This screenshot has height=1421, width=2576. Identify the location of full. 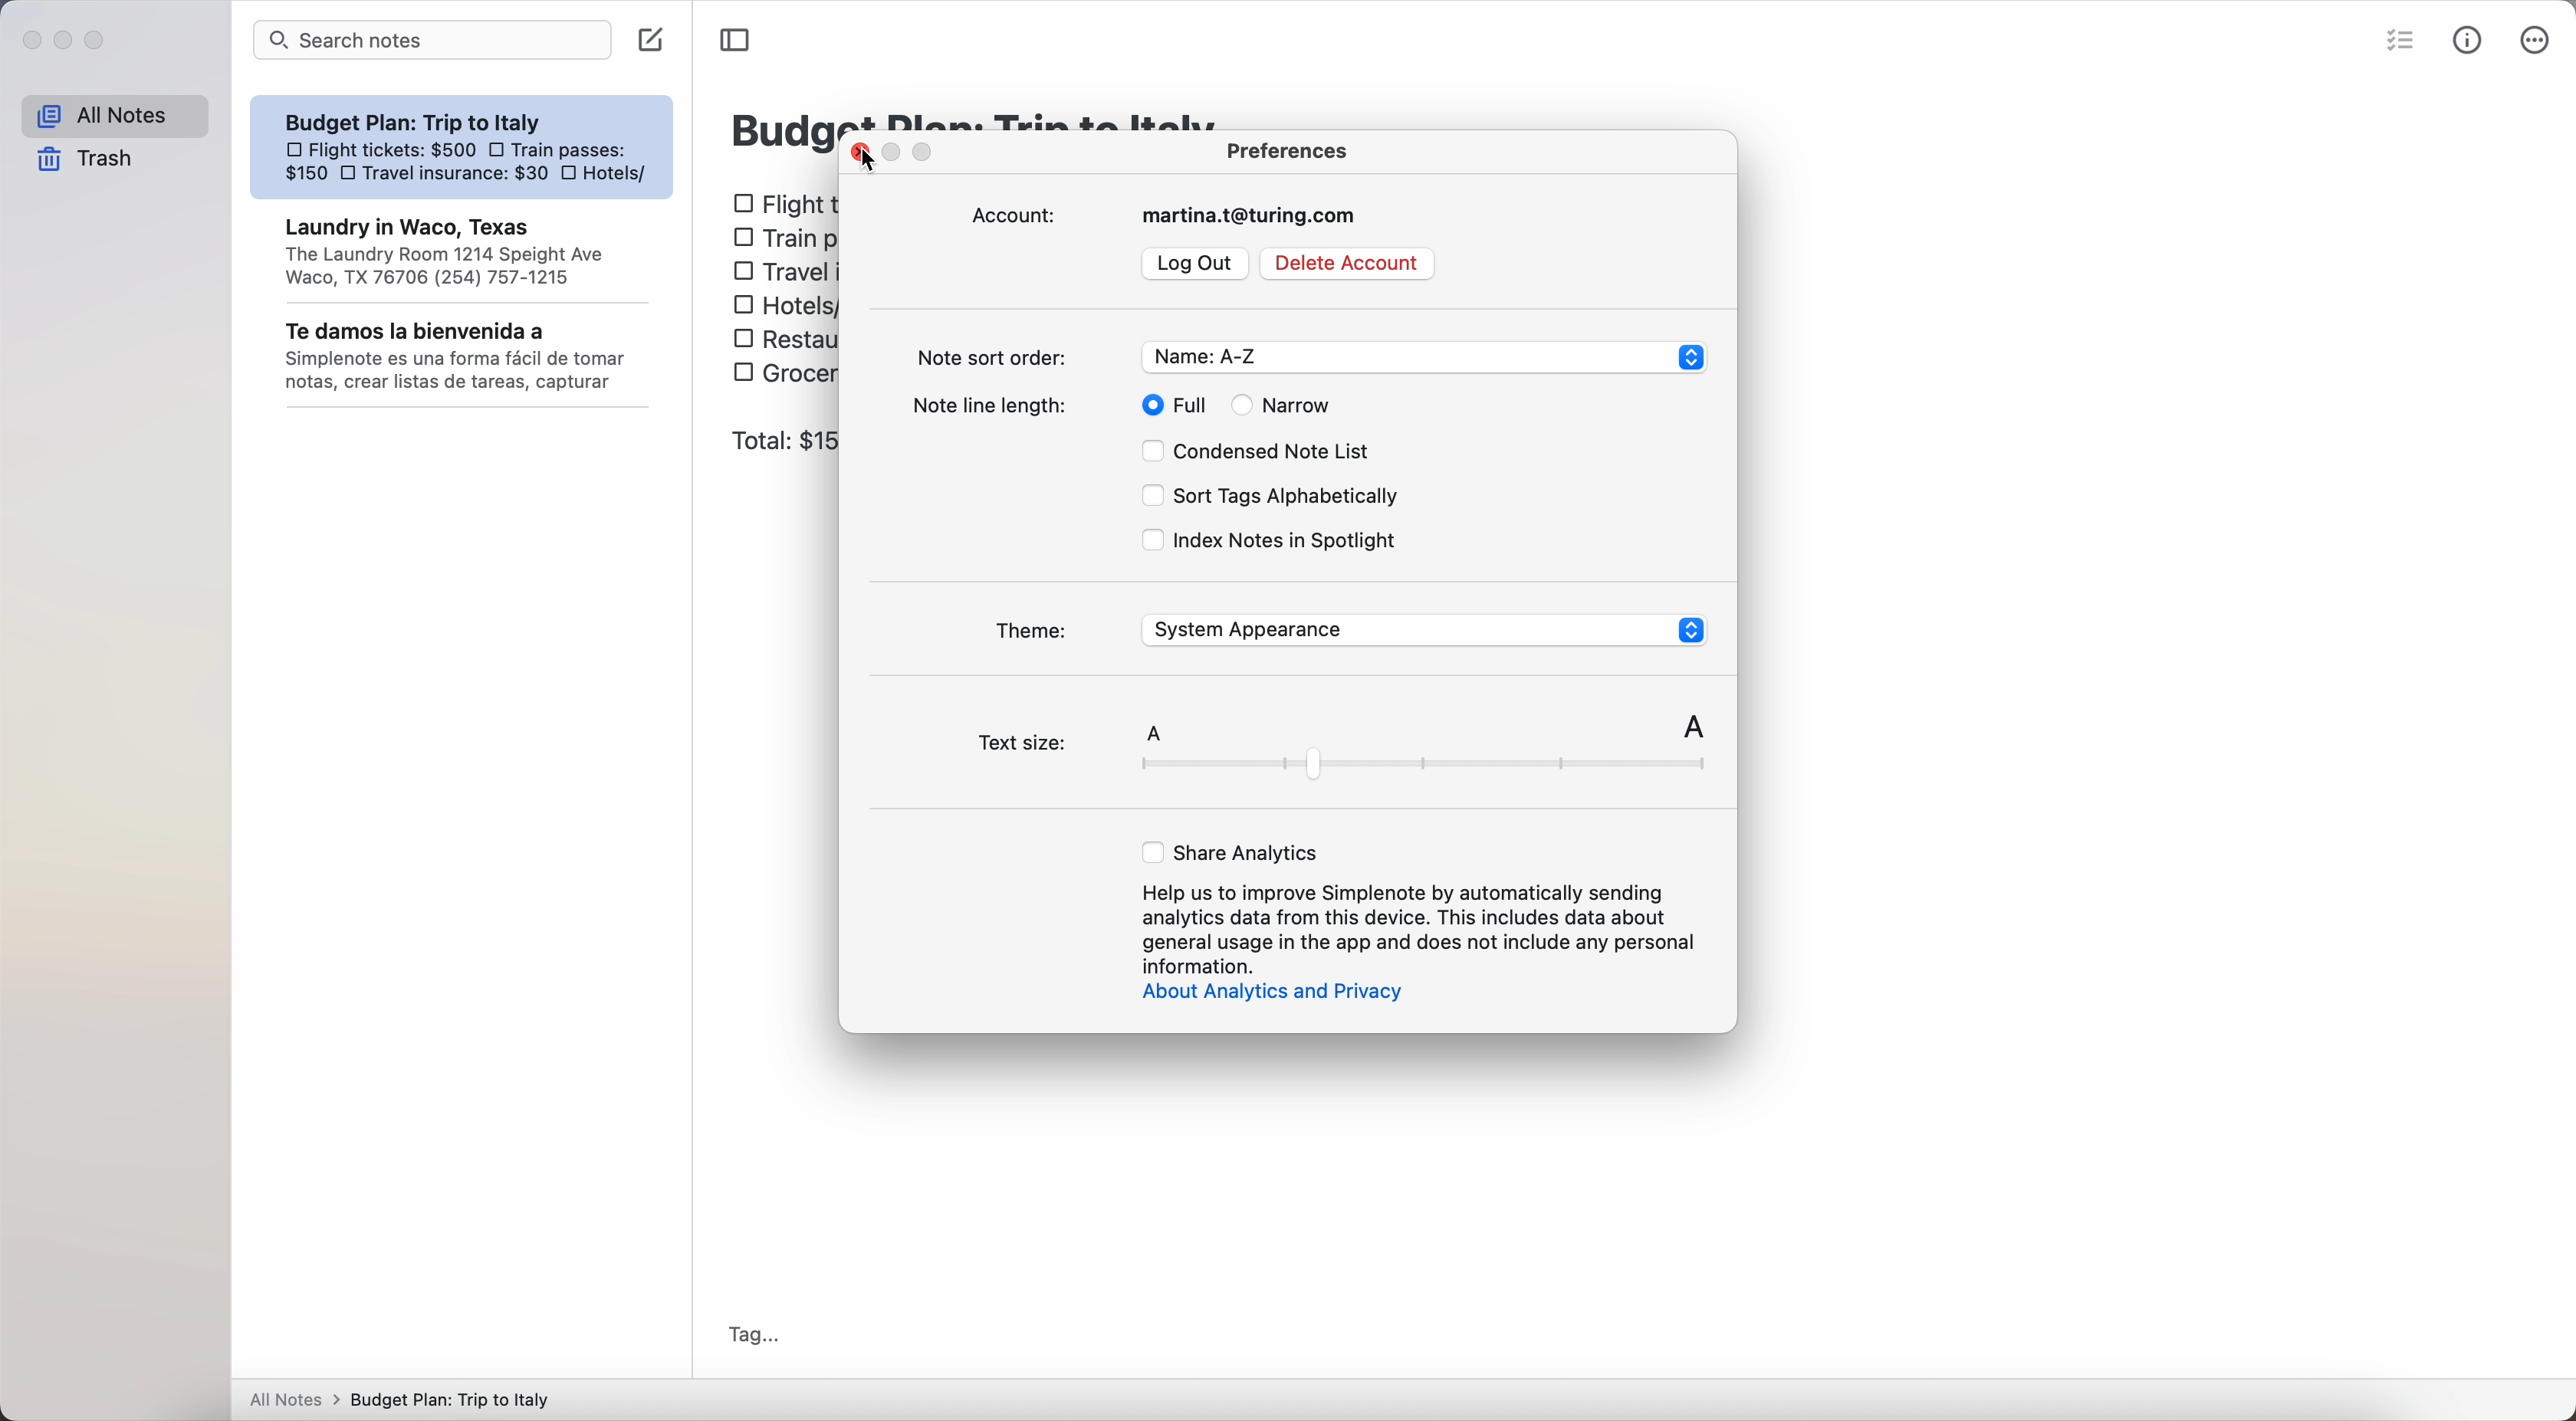
(1177, 404).